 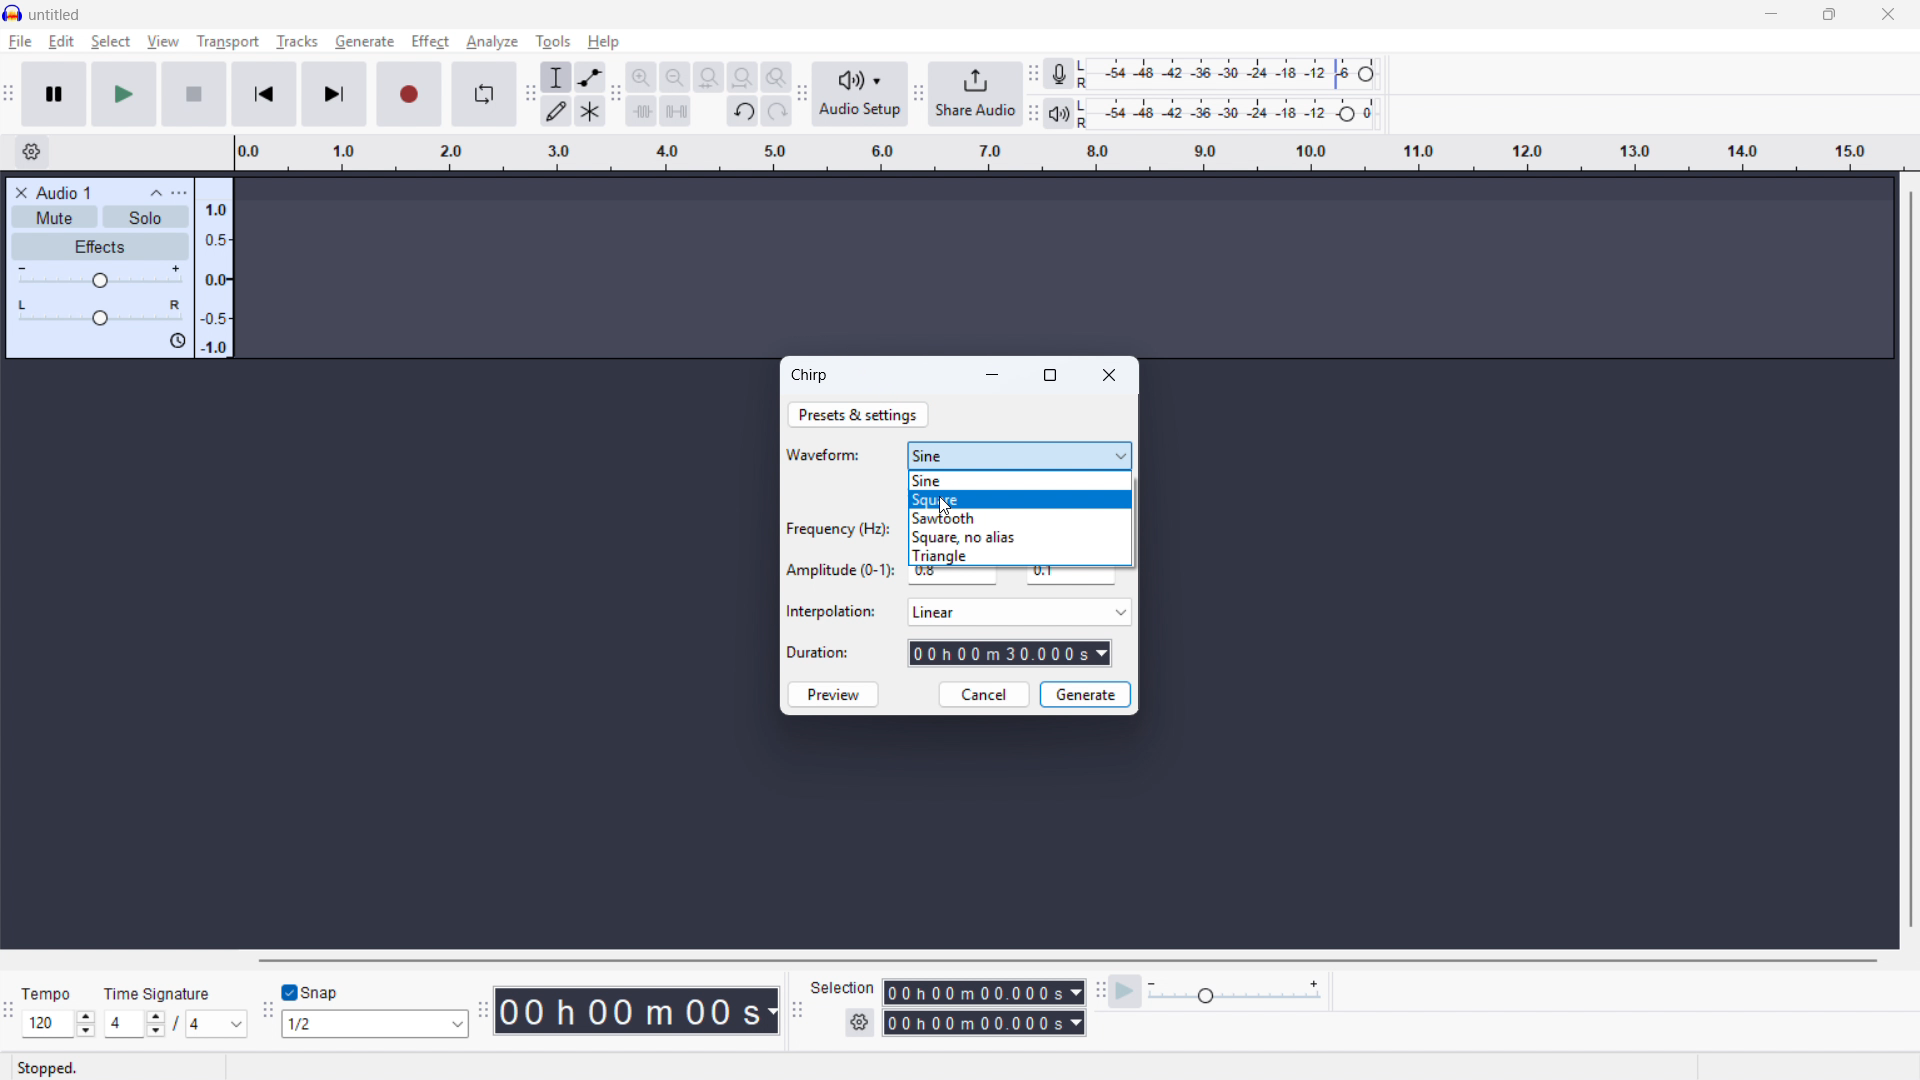 What do you see at coordinates (1235, 992) in the screenshot?
I see `Playback speed ` at bounding box center [1235, 992].